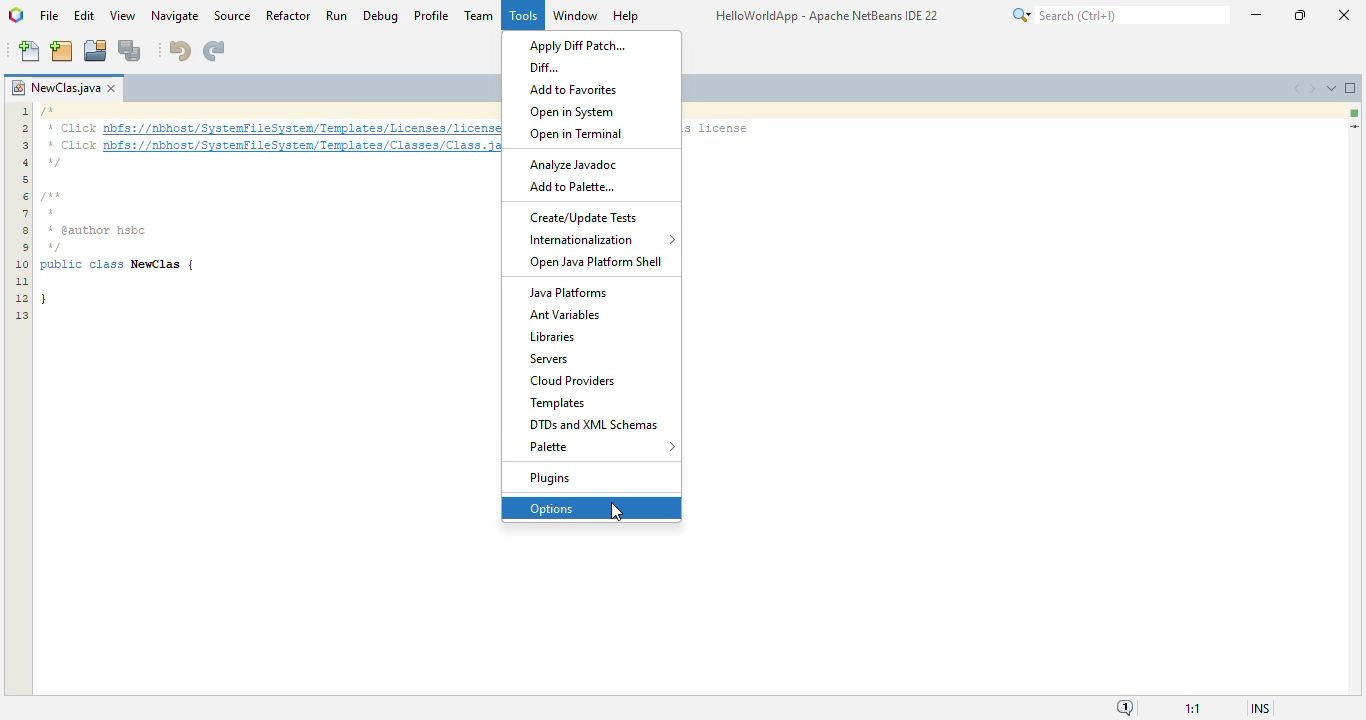  I want to click on logo, so click(16, 15).